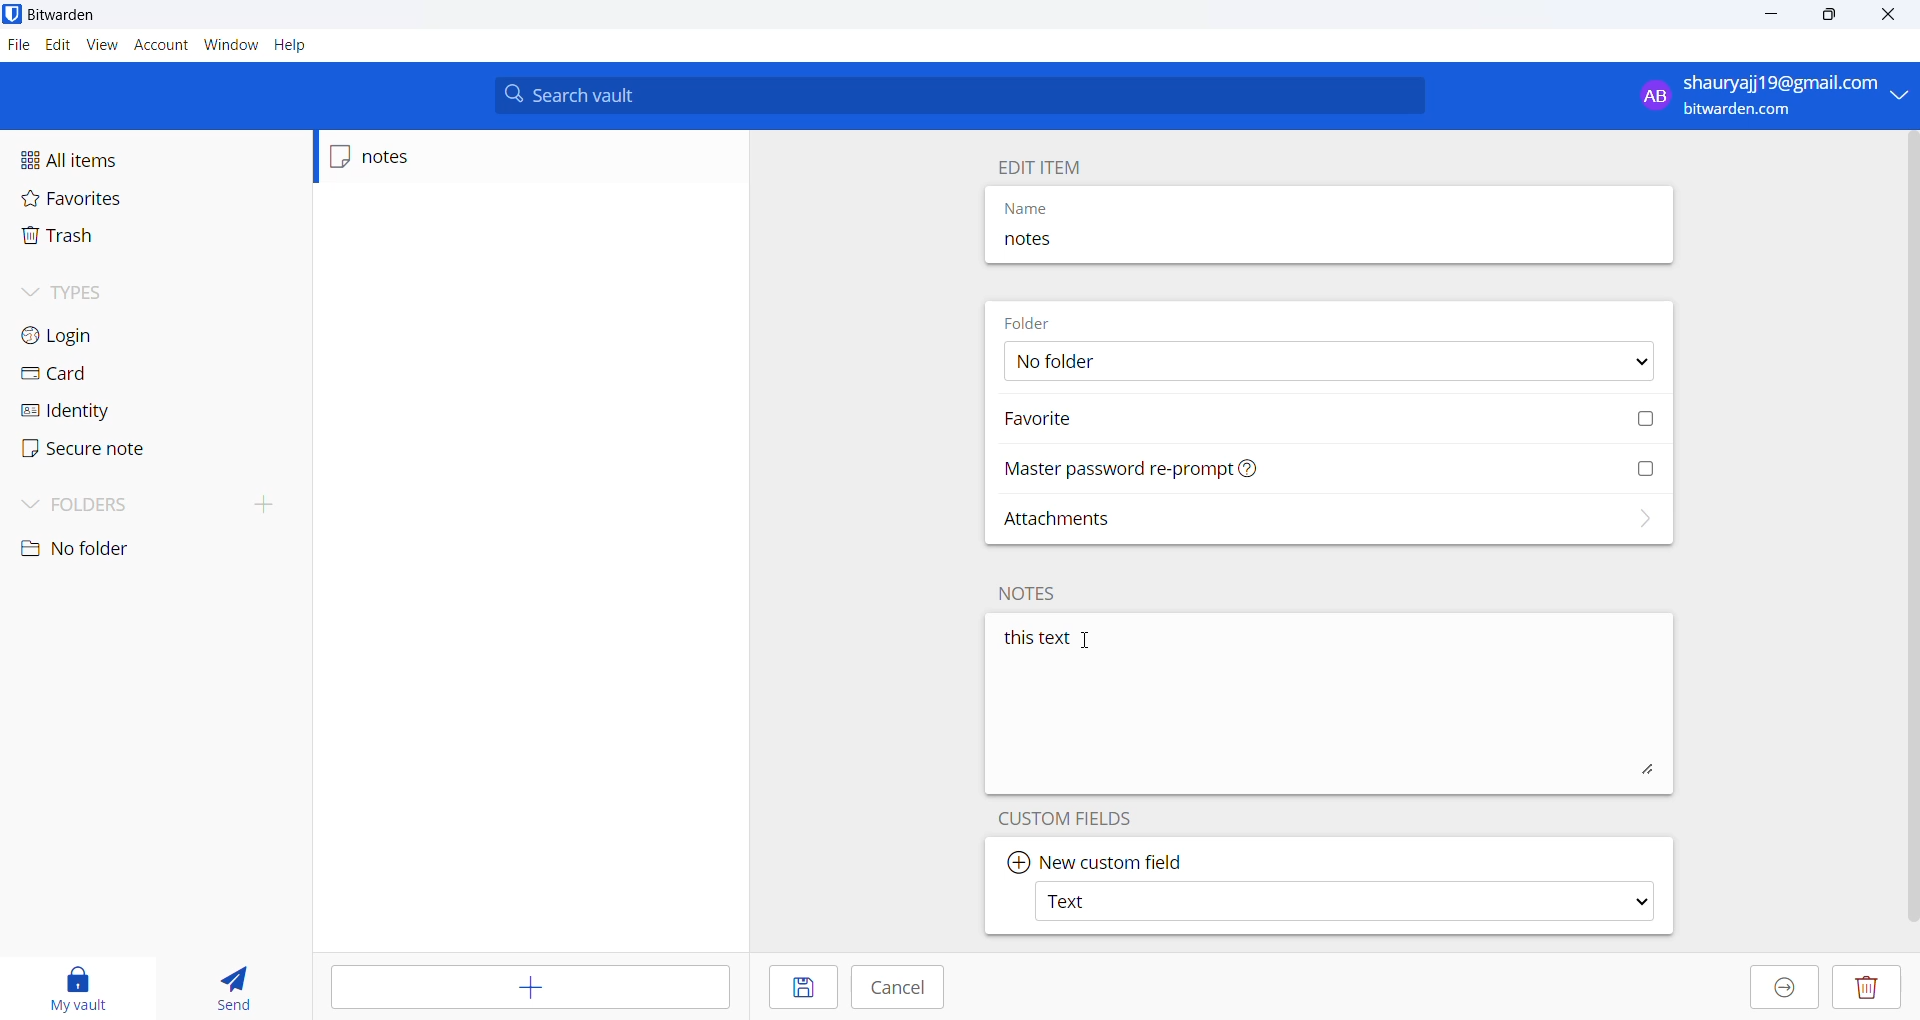 The width and height of the screenshot is (1920, 1020). What do you see at coordinates (1882, 15) in the screenshot?
I see `close` at bounding box center [1882, 15].